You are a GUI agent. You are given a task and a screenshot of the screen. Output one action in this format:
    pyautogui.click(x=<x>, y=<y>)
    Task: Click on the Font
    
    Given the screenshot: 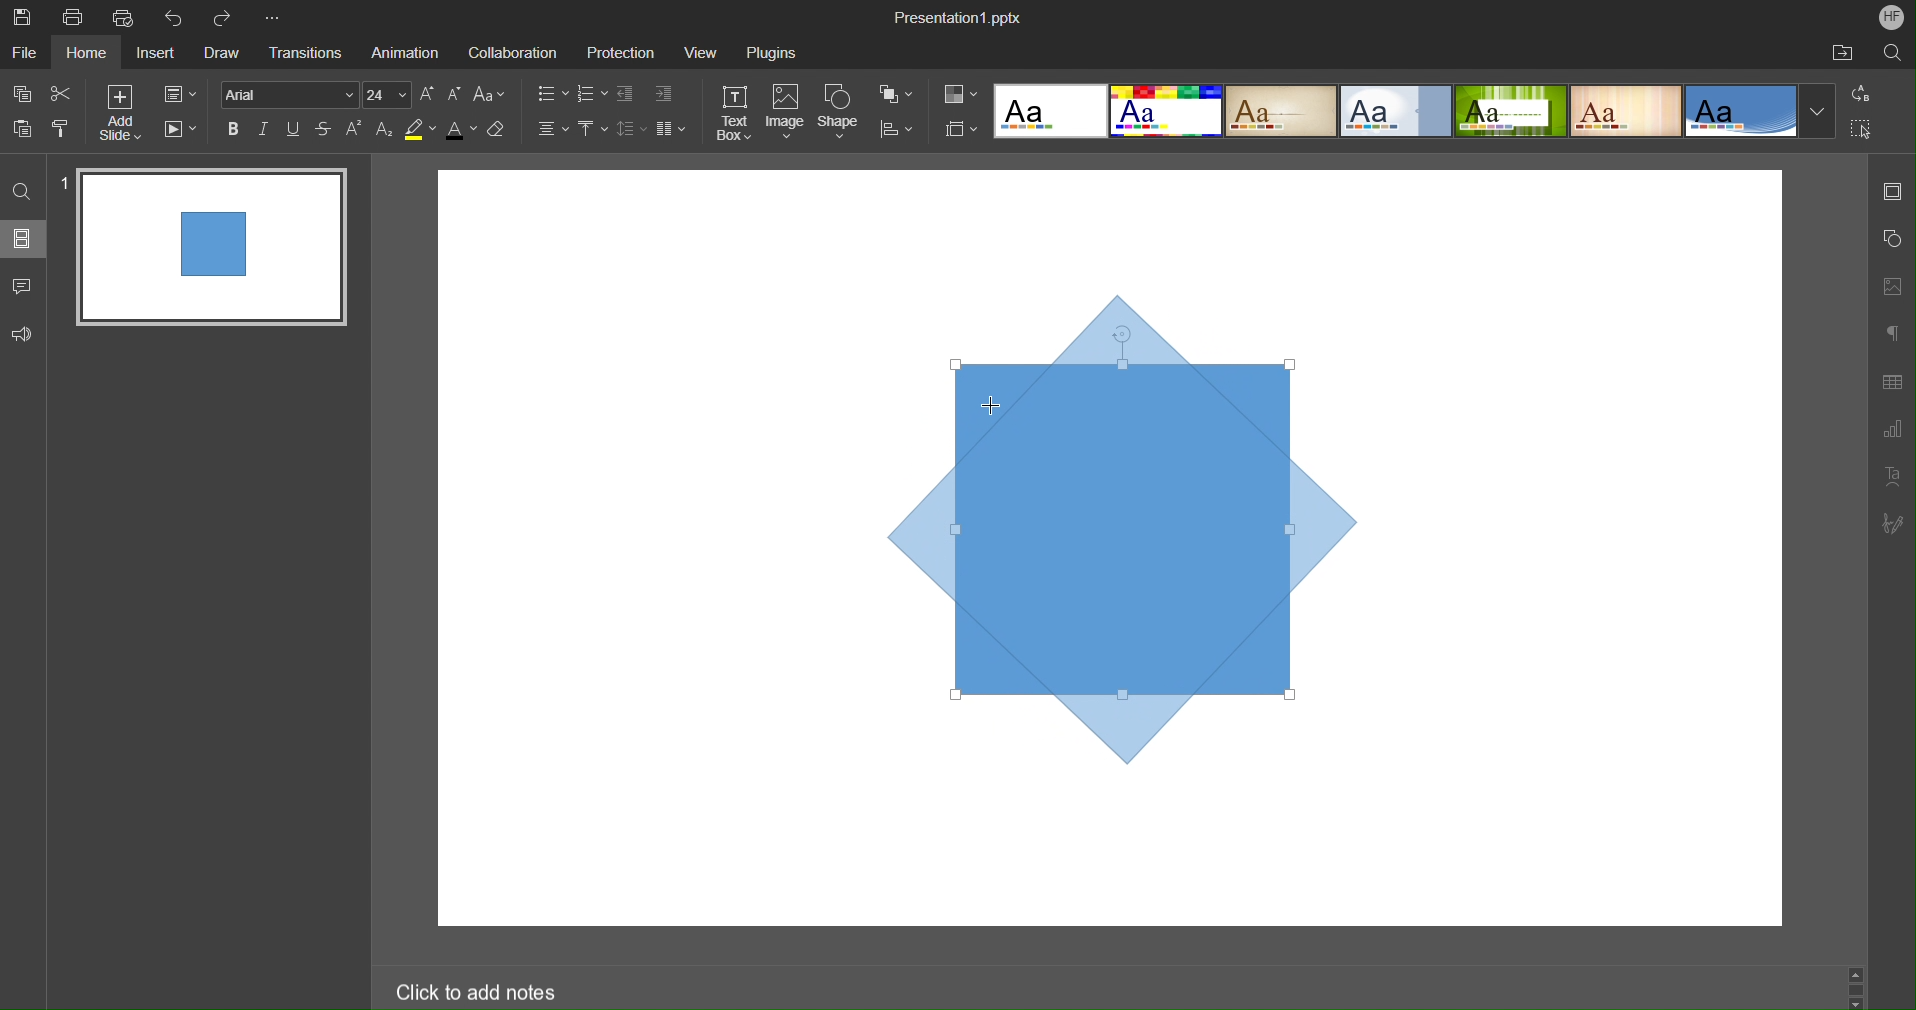 What is the action you would take?
    pyautogui.click(x=289, y=95)
    